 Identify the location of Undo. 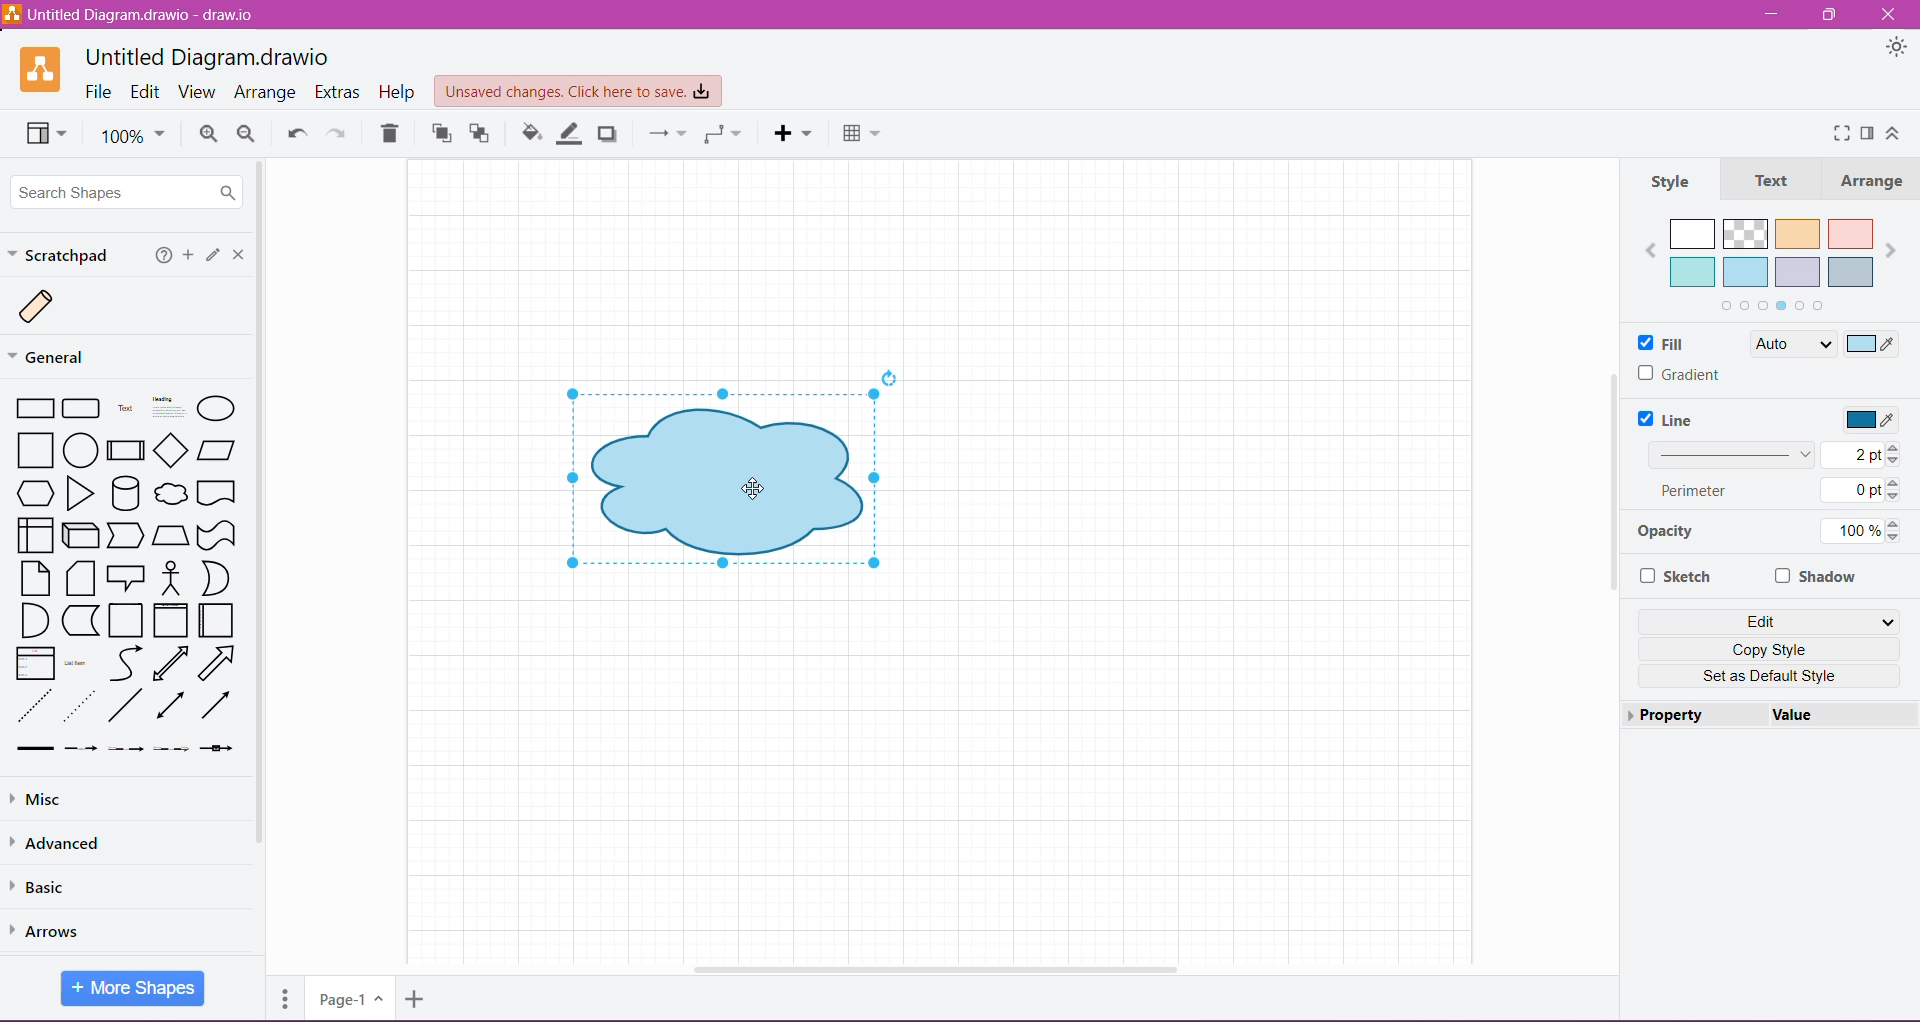
(297, 135).